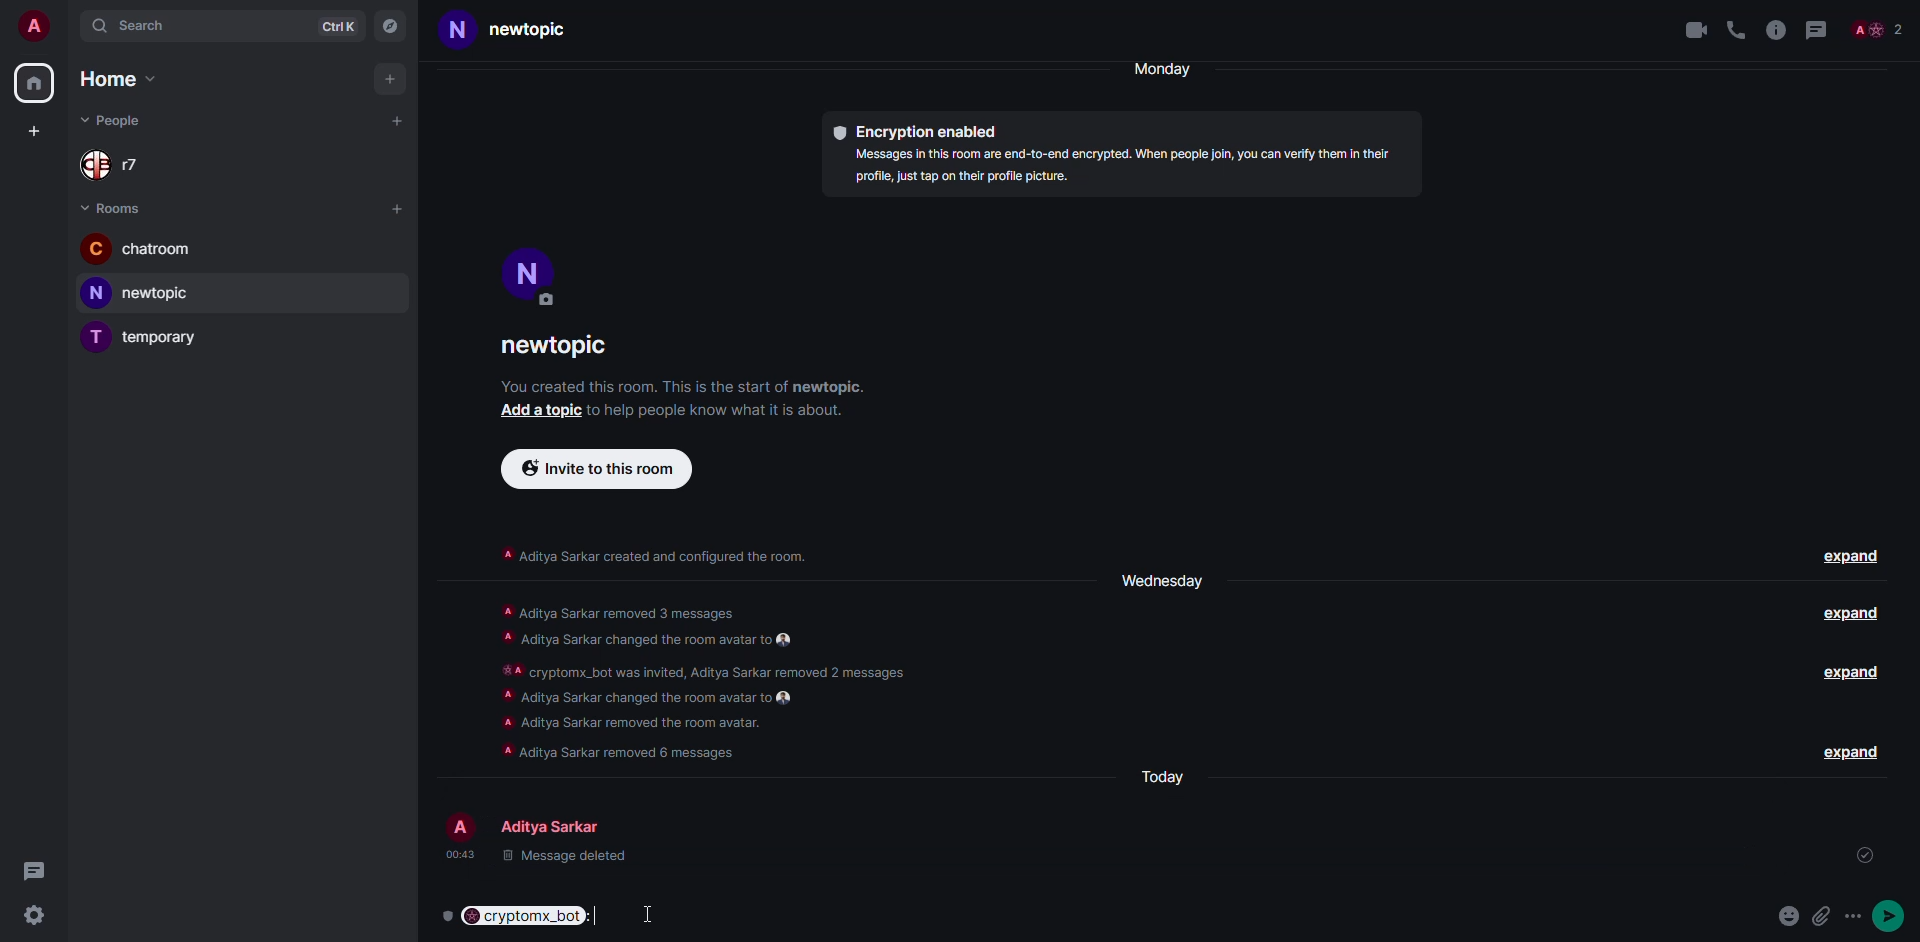  I want to click on encryption enabled, so click(920, 133).